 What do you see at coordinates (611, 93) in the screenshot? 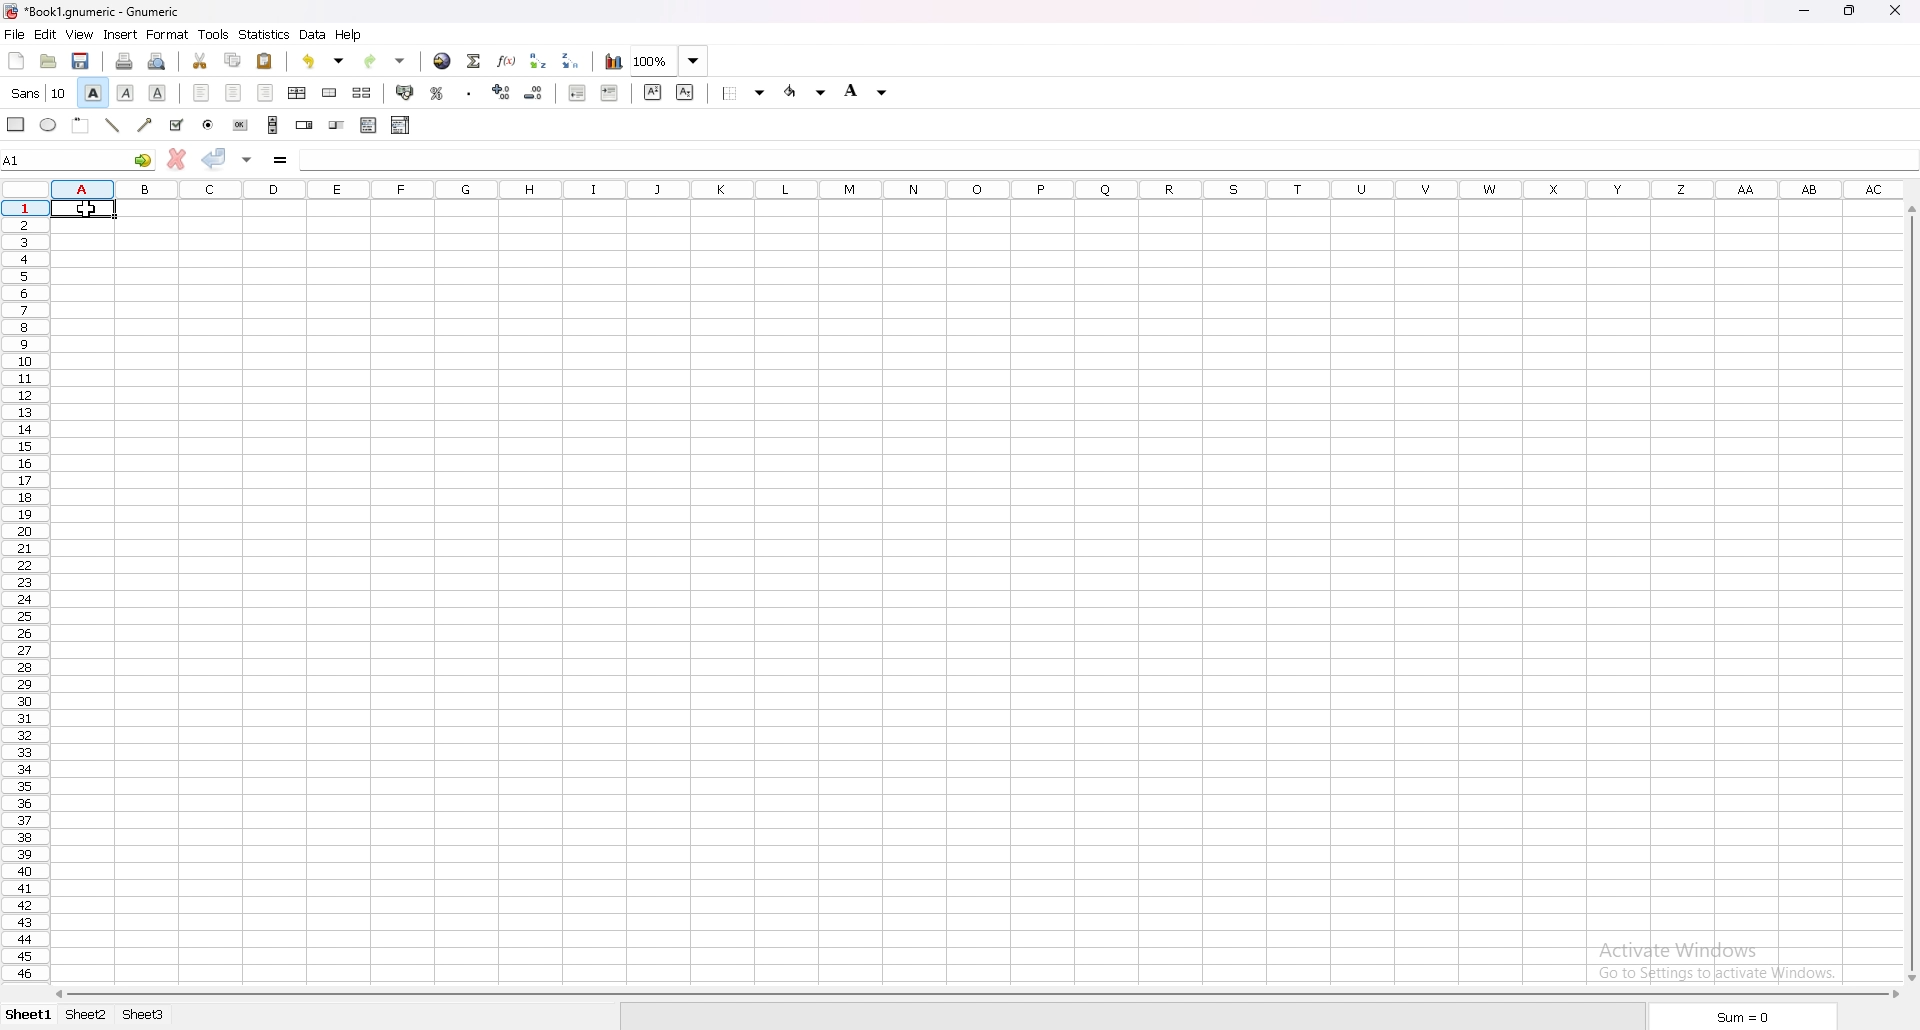
I see `increase indent` at bounding box center [611, 93].